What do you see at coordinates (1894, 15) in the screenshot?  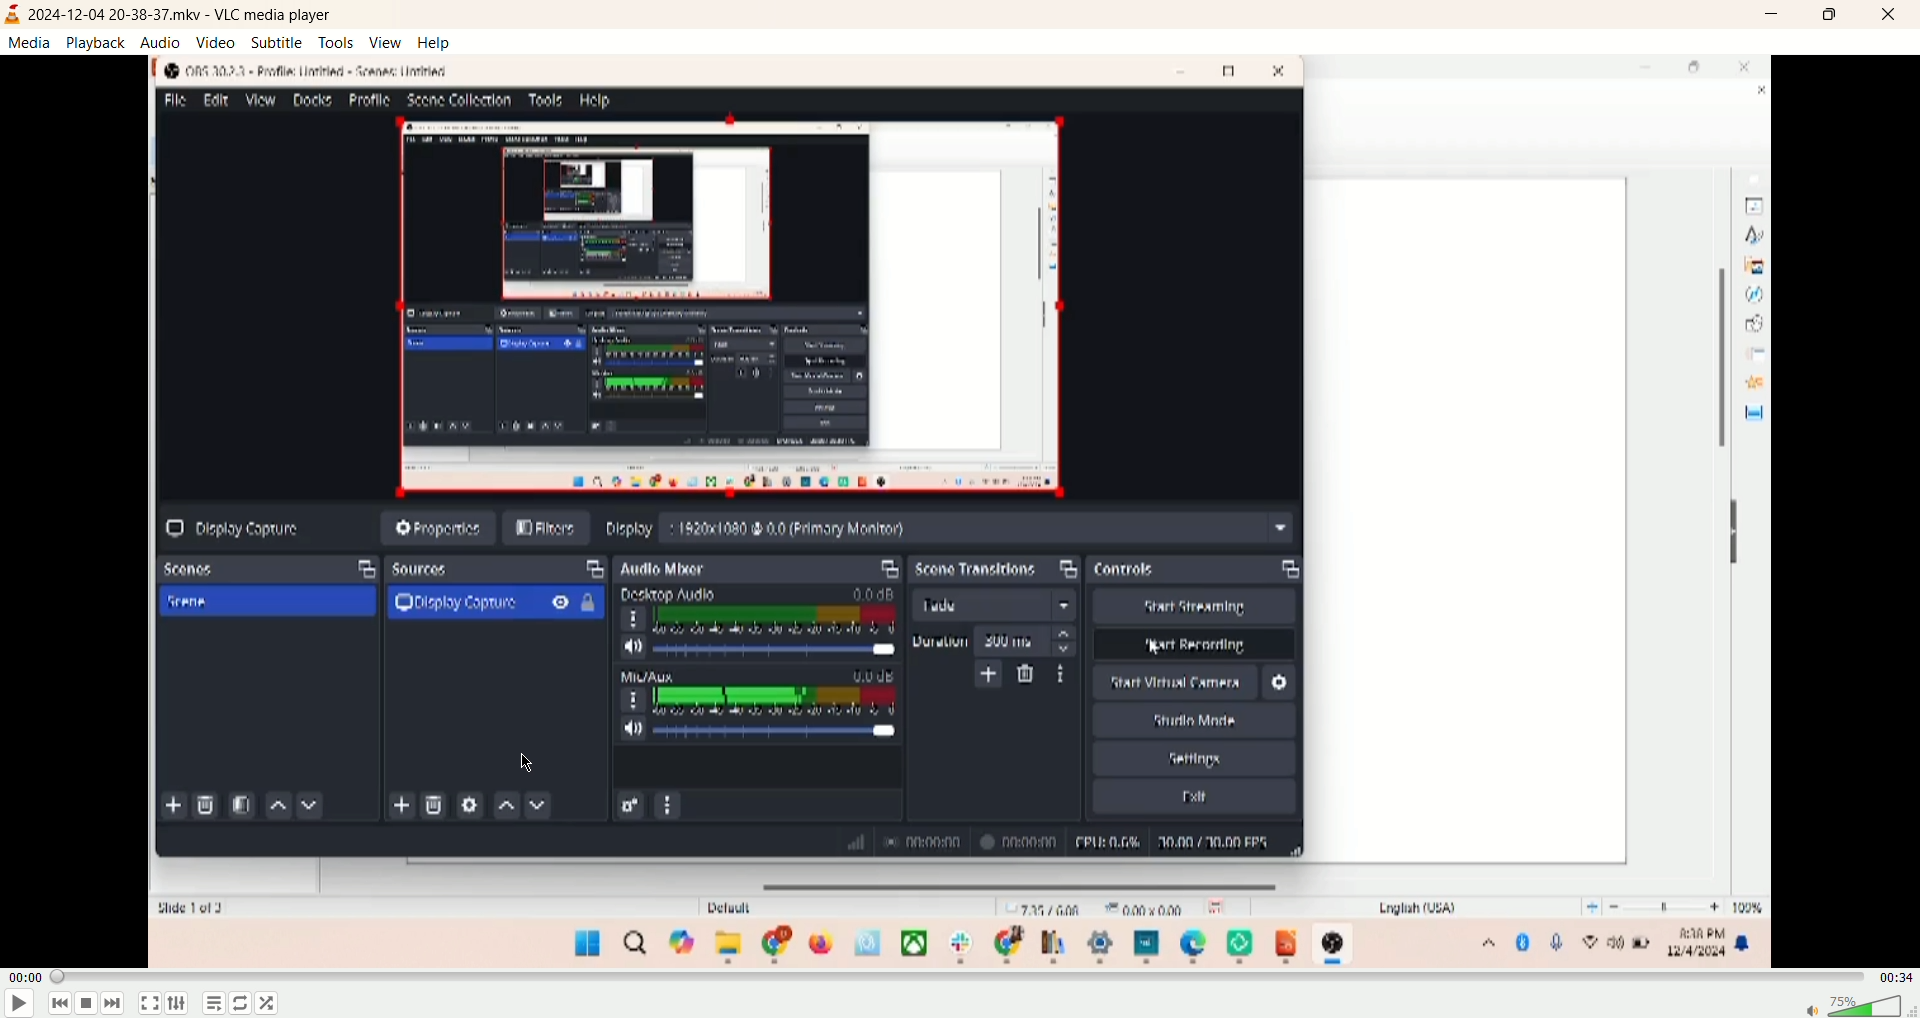 I see `close` at bounding box center [1894, 15].